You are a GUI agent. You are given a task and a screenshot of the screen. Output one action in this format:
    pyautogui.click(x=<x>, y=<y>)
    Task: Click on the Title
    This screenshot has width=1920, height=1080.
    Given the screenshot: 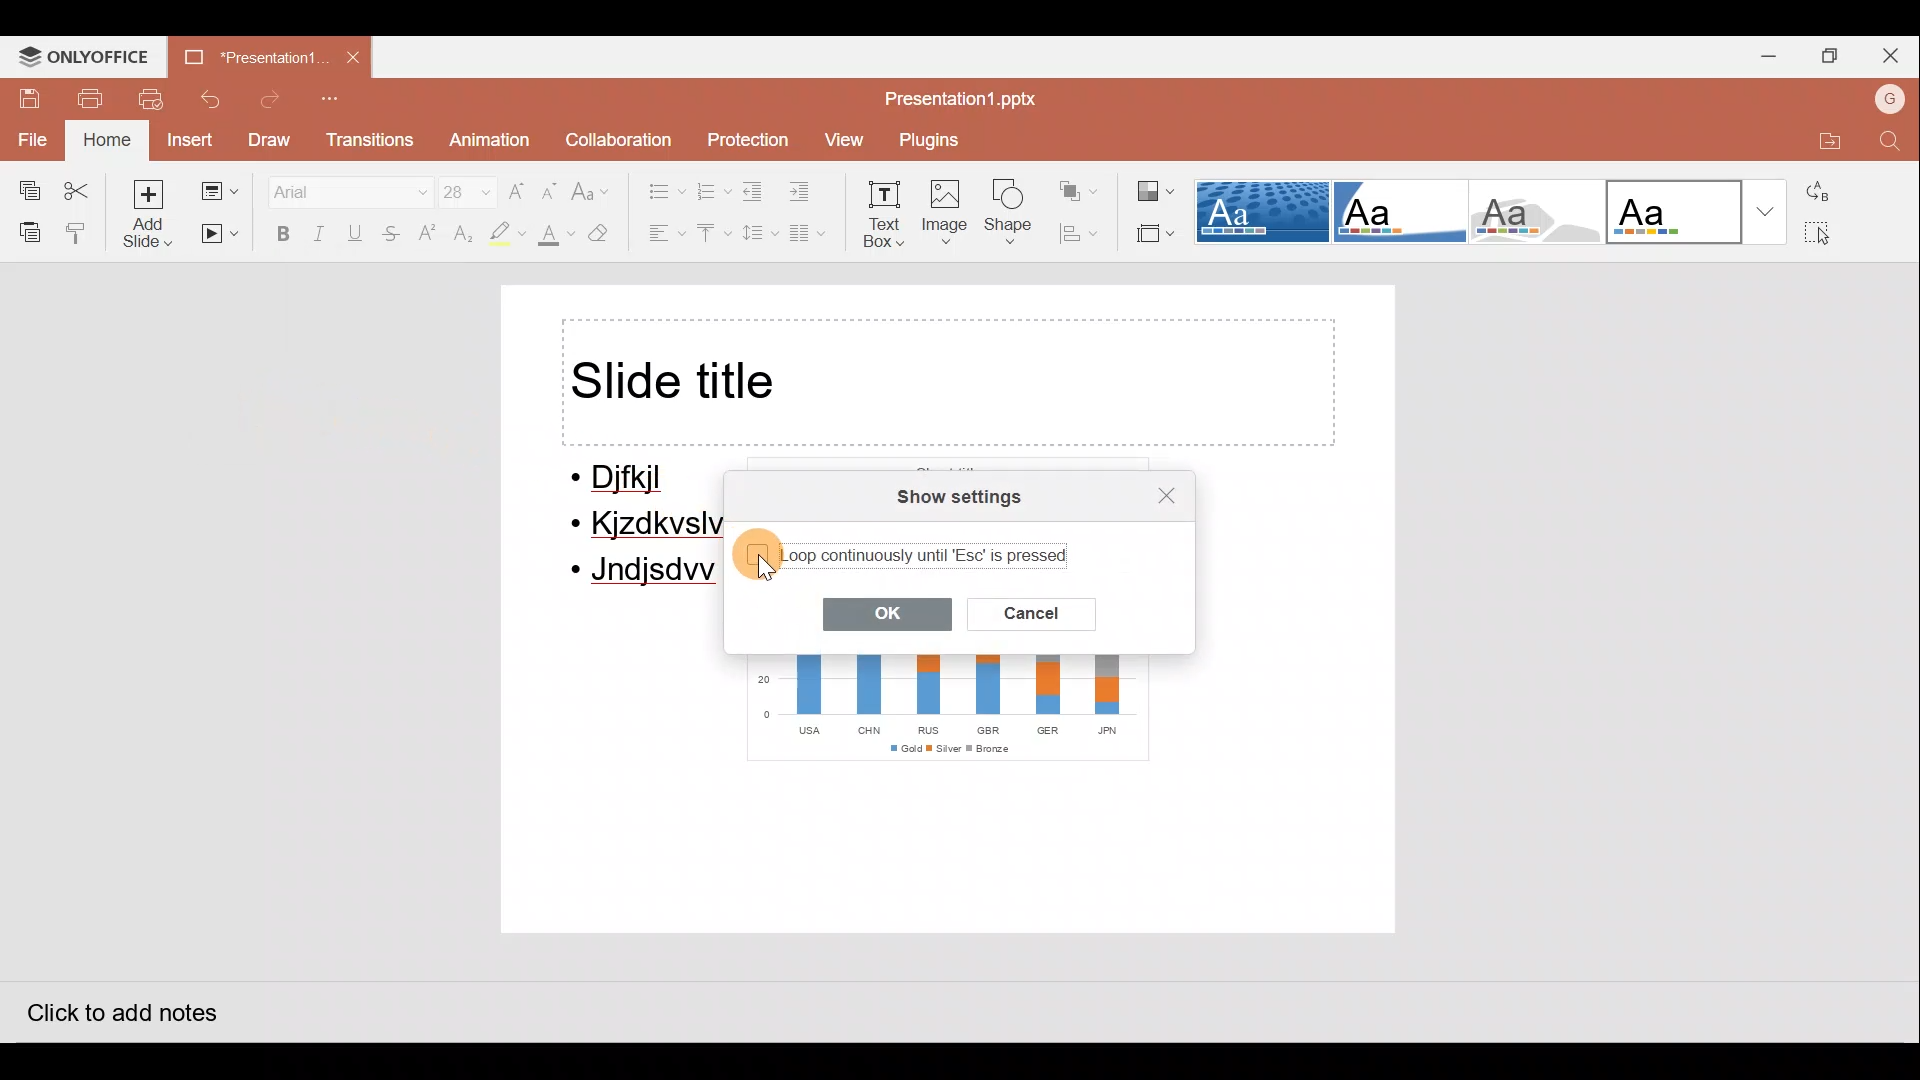 What is the action you would take?
    pyautogui.click(x=948, y=382)
    